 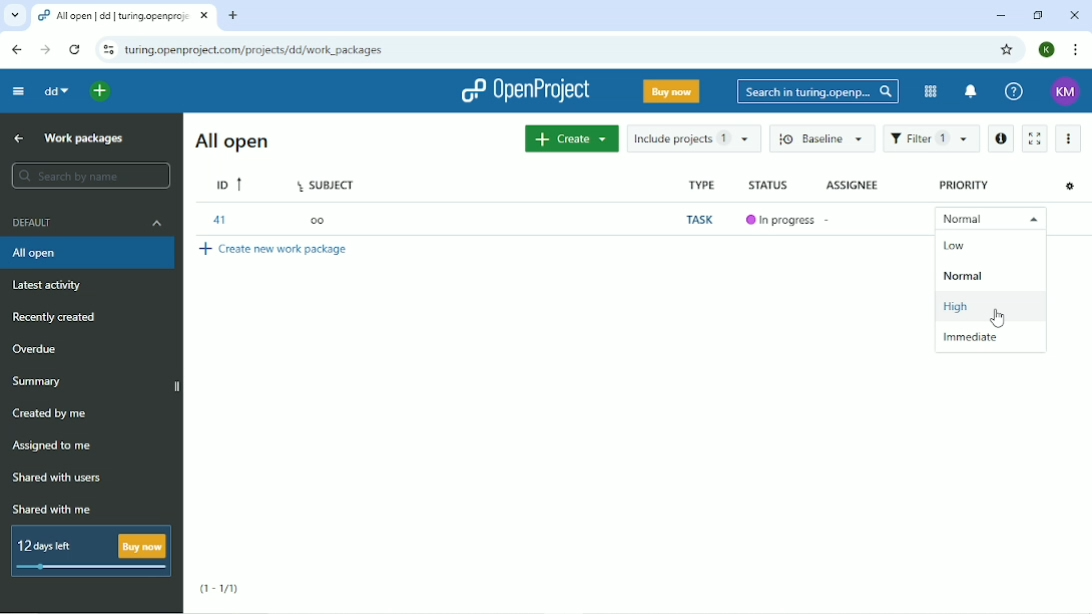 I want to click on 41, so click(x=214, y=220).